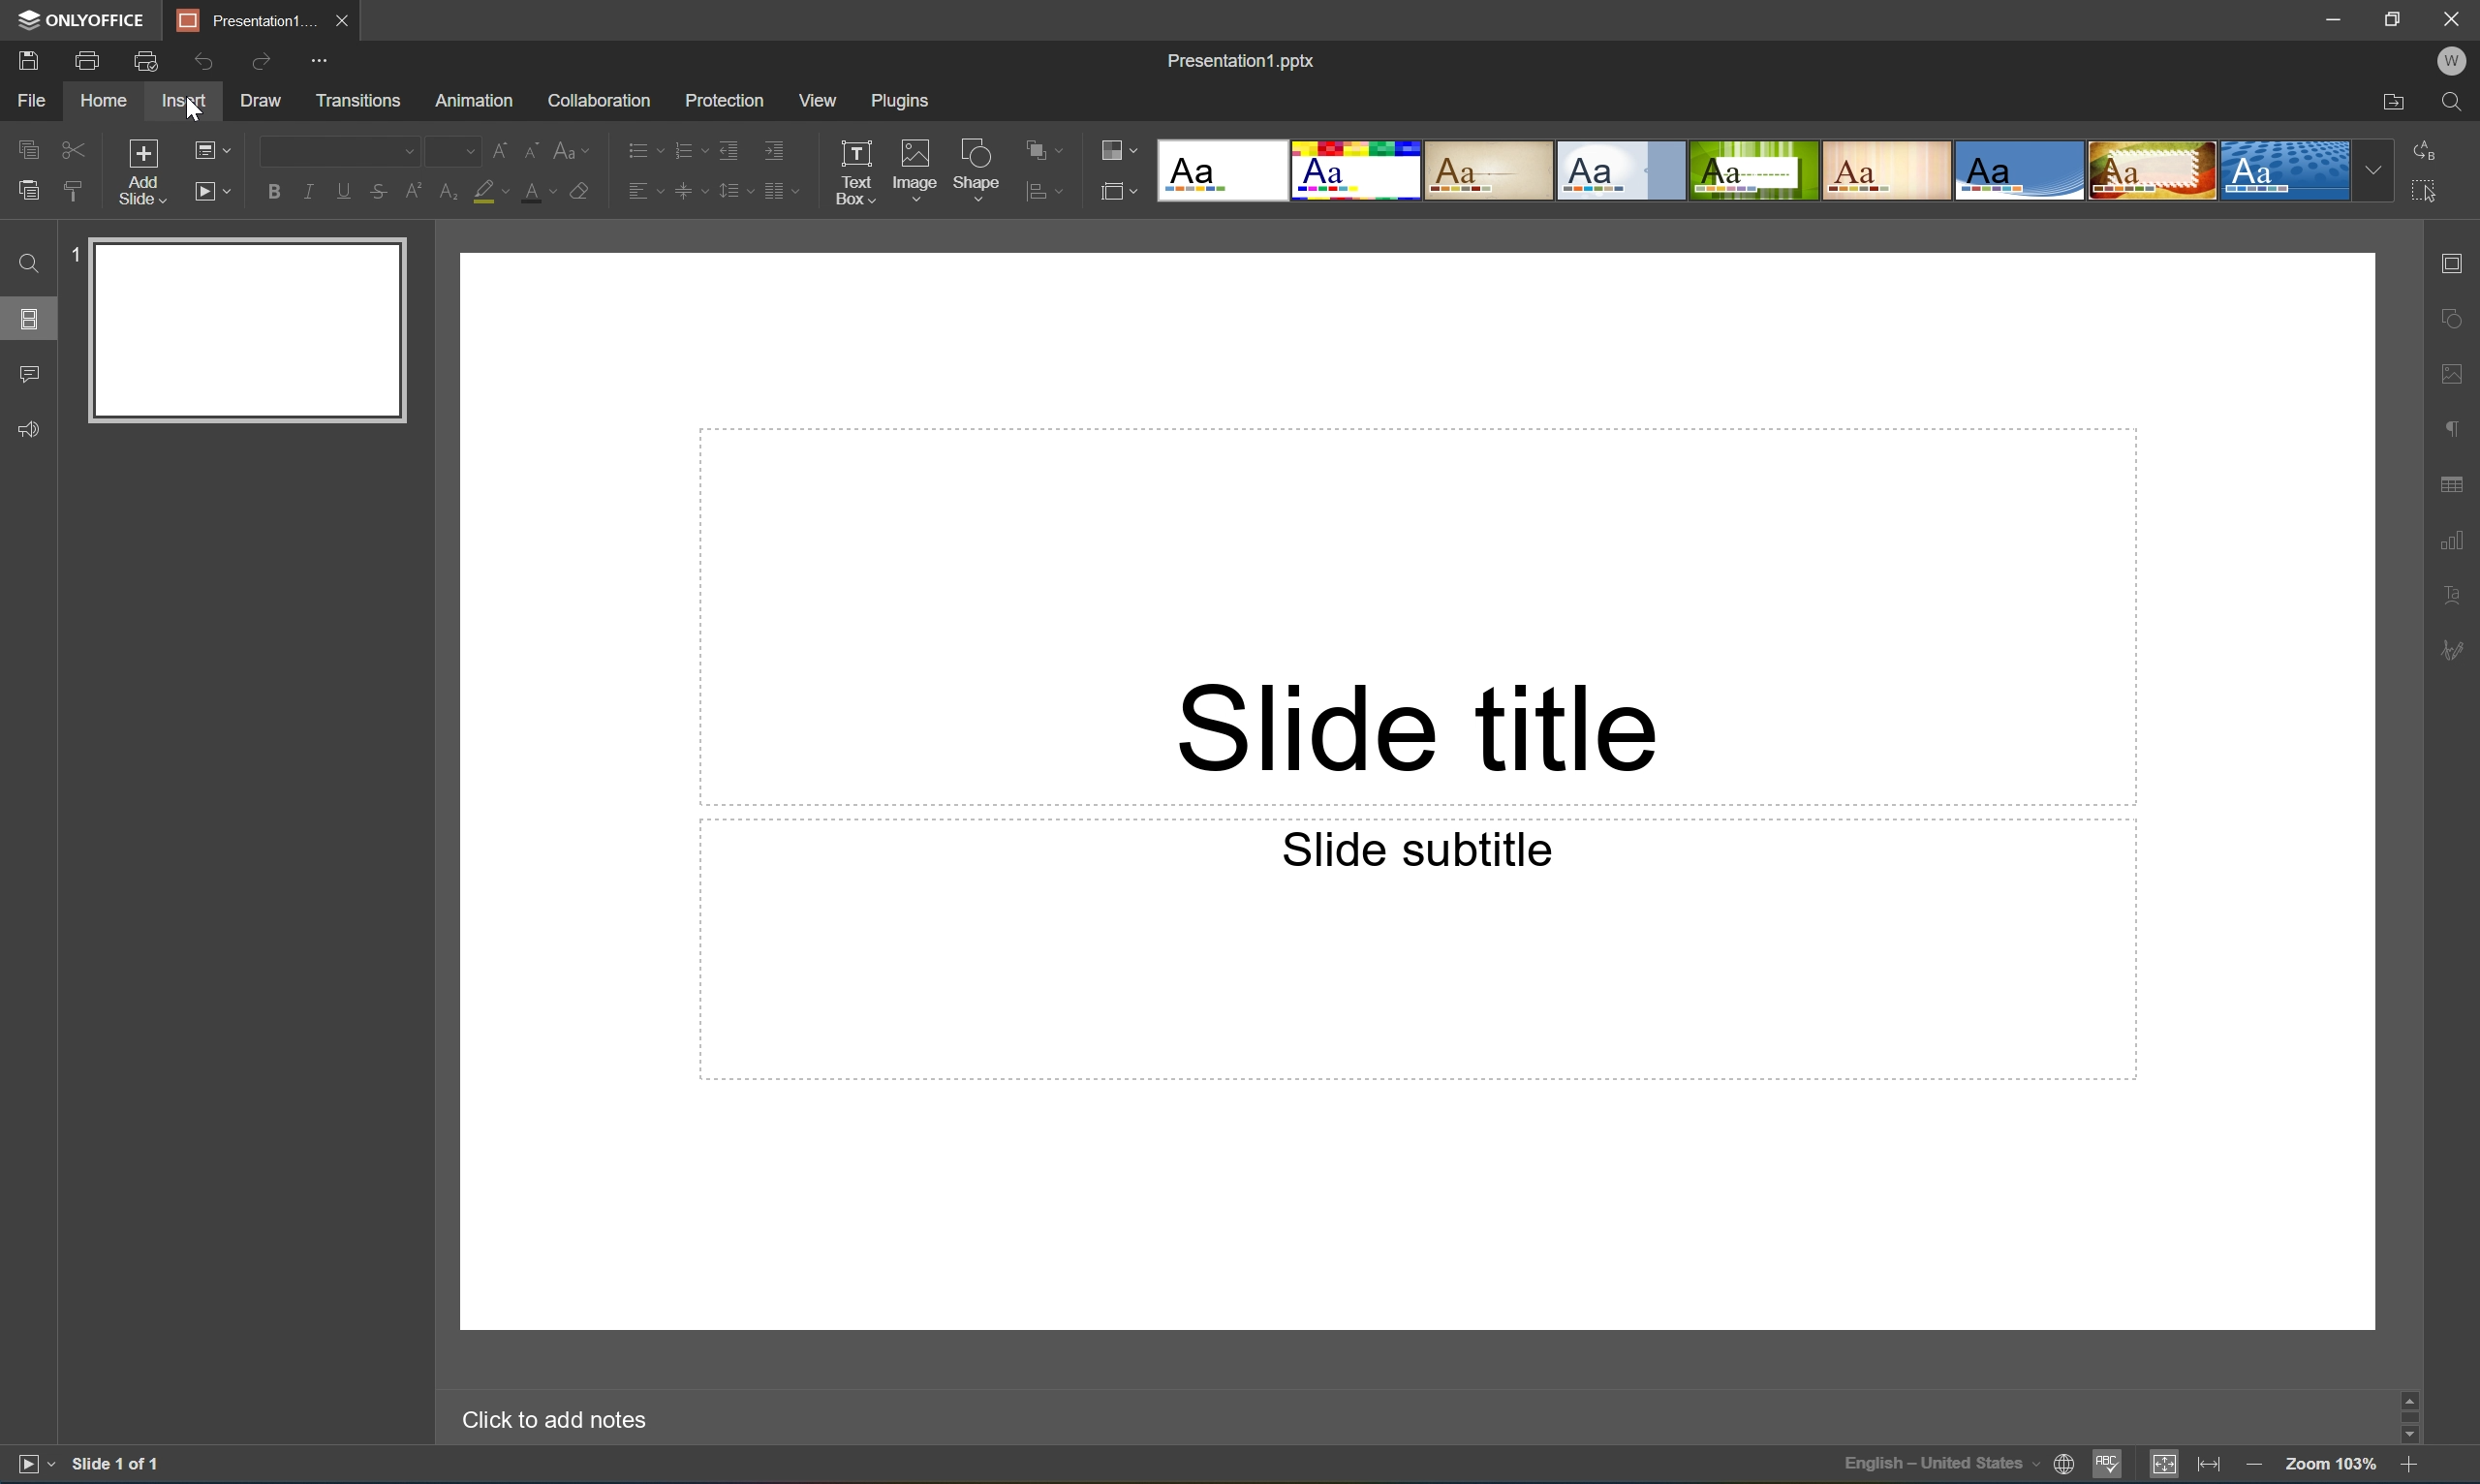 This screenshot has height=1484, width=2480. Describe the element at coordinates (1245, 64) in the screenshot. I see `Presentation1.pptx` at that location.